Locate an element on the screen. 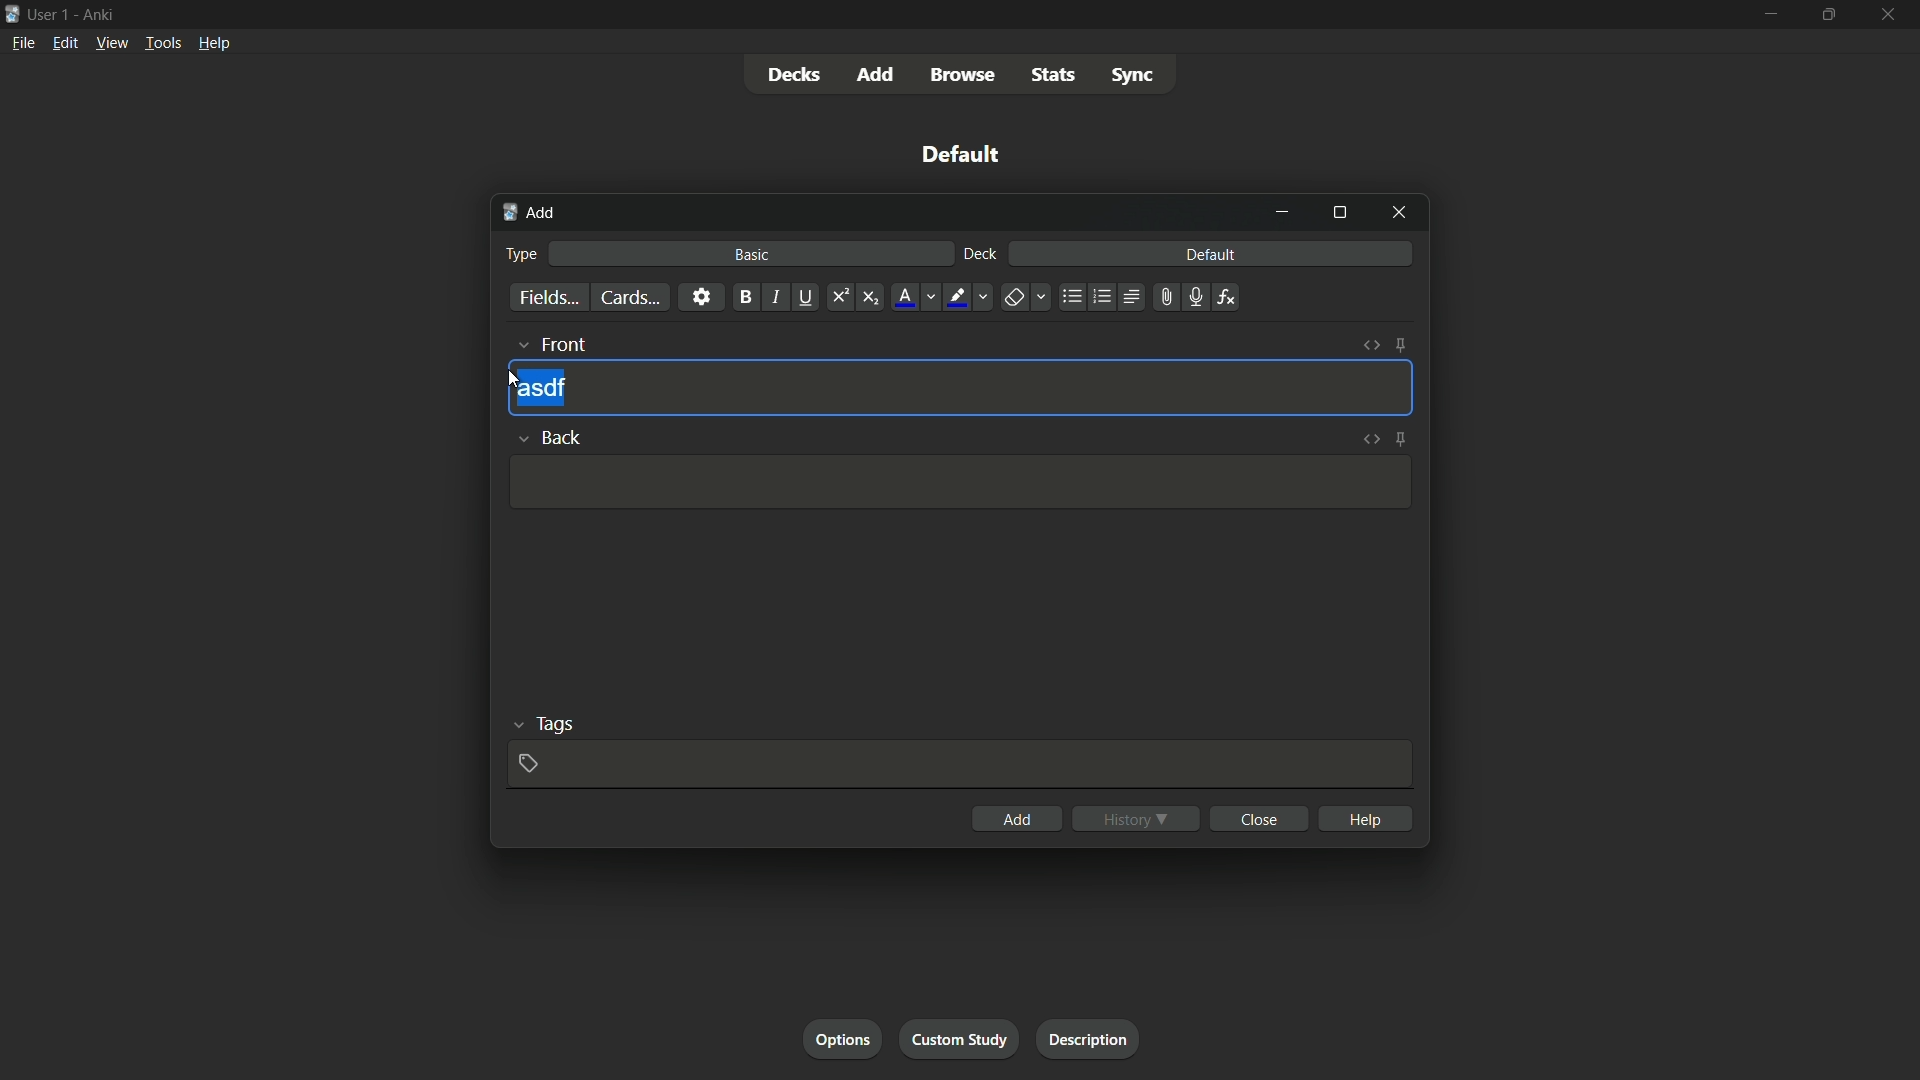 The image size is (1920, 1080). view is located at coordinates (112, 44).